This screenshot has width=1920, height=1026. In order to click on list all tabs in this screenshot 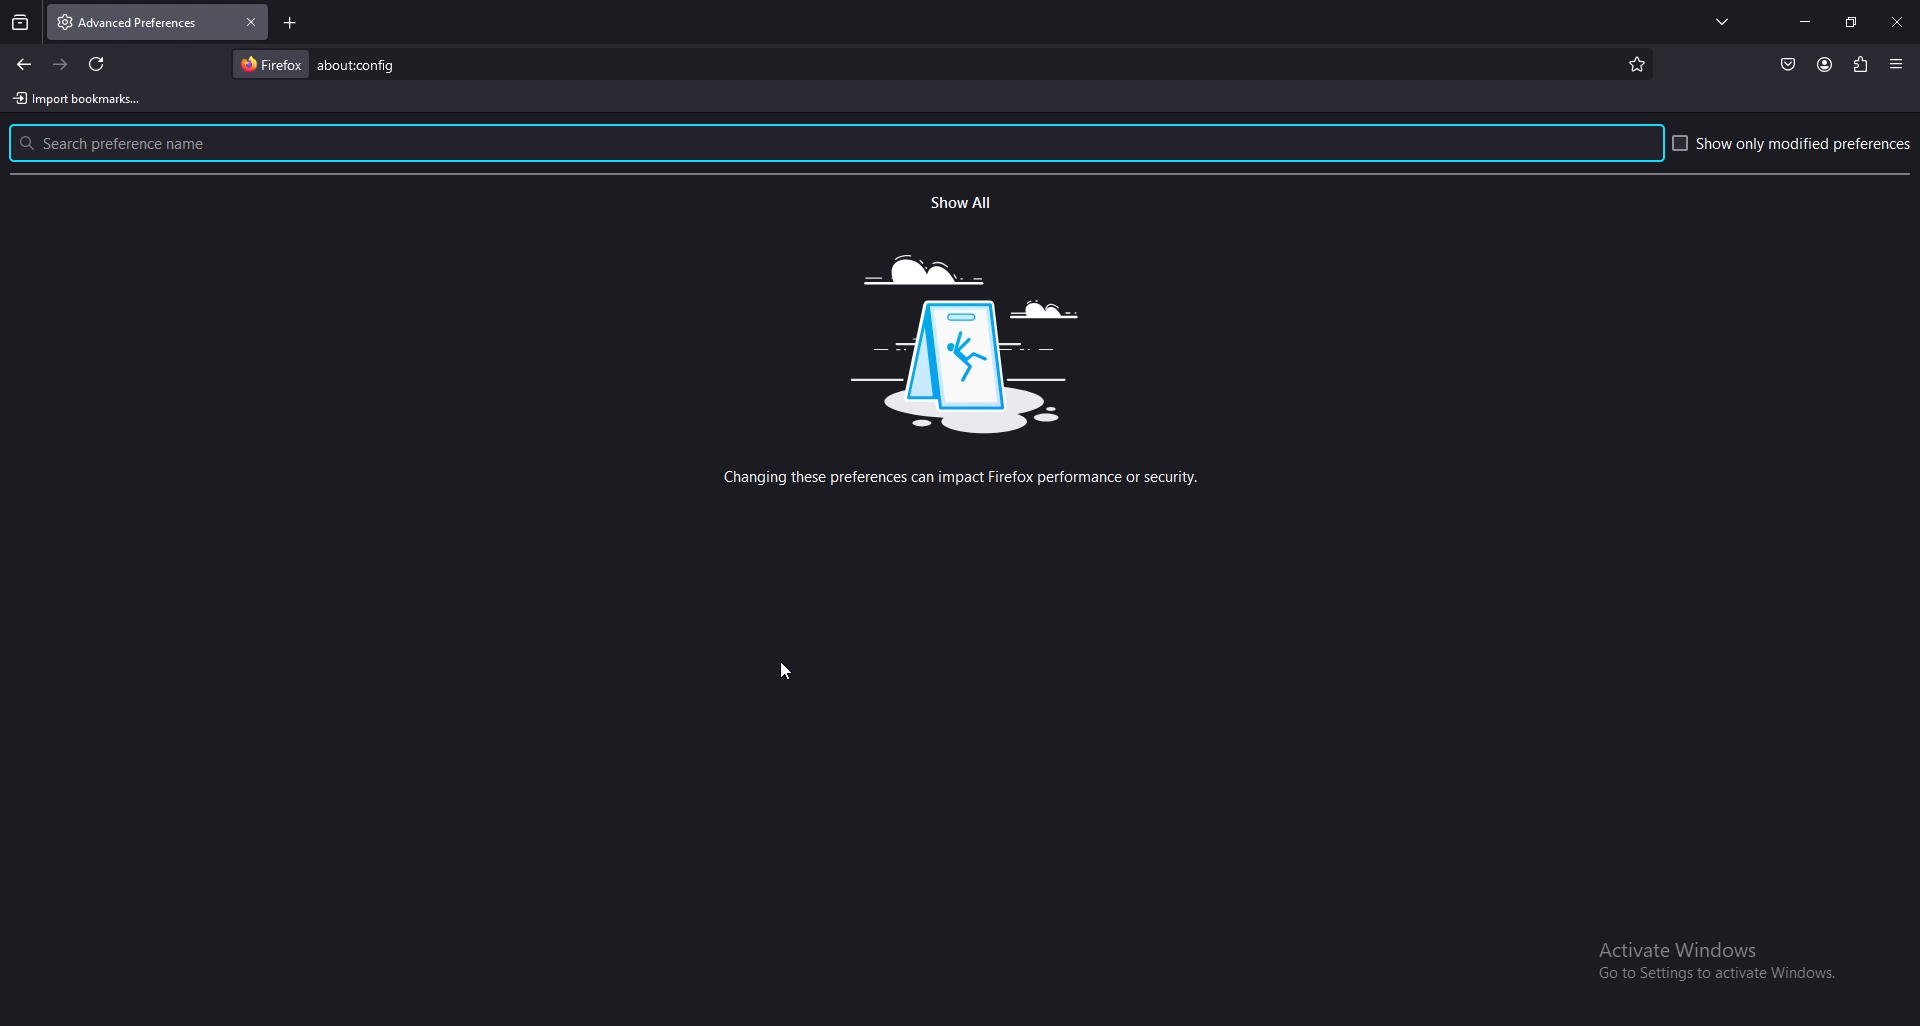, I will do `click(1724, 20)`.